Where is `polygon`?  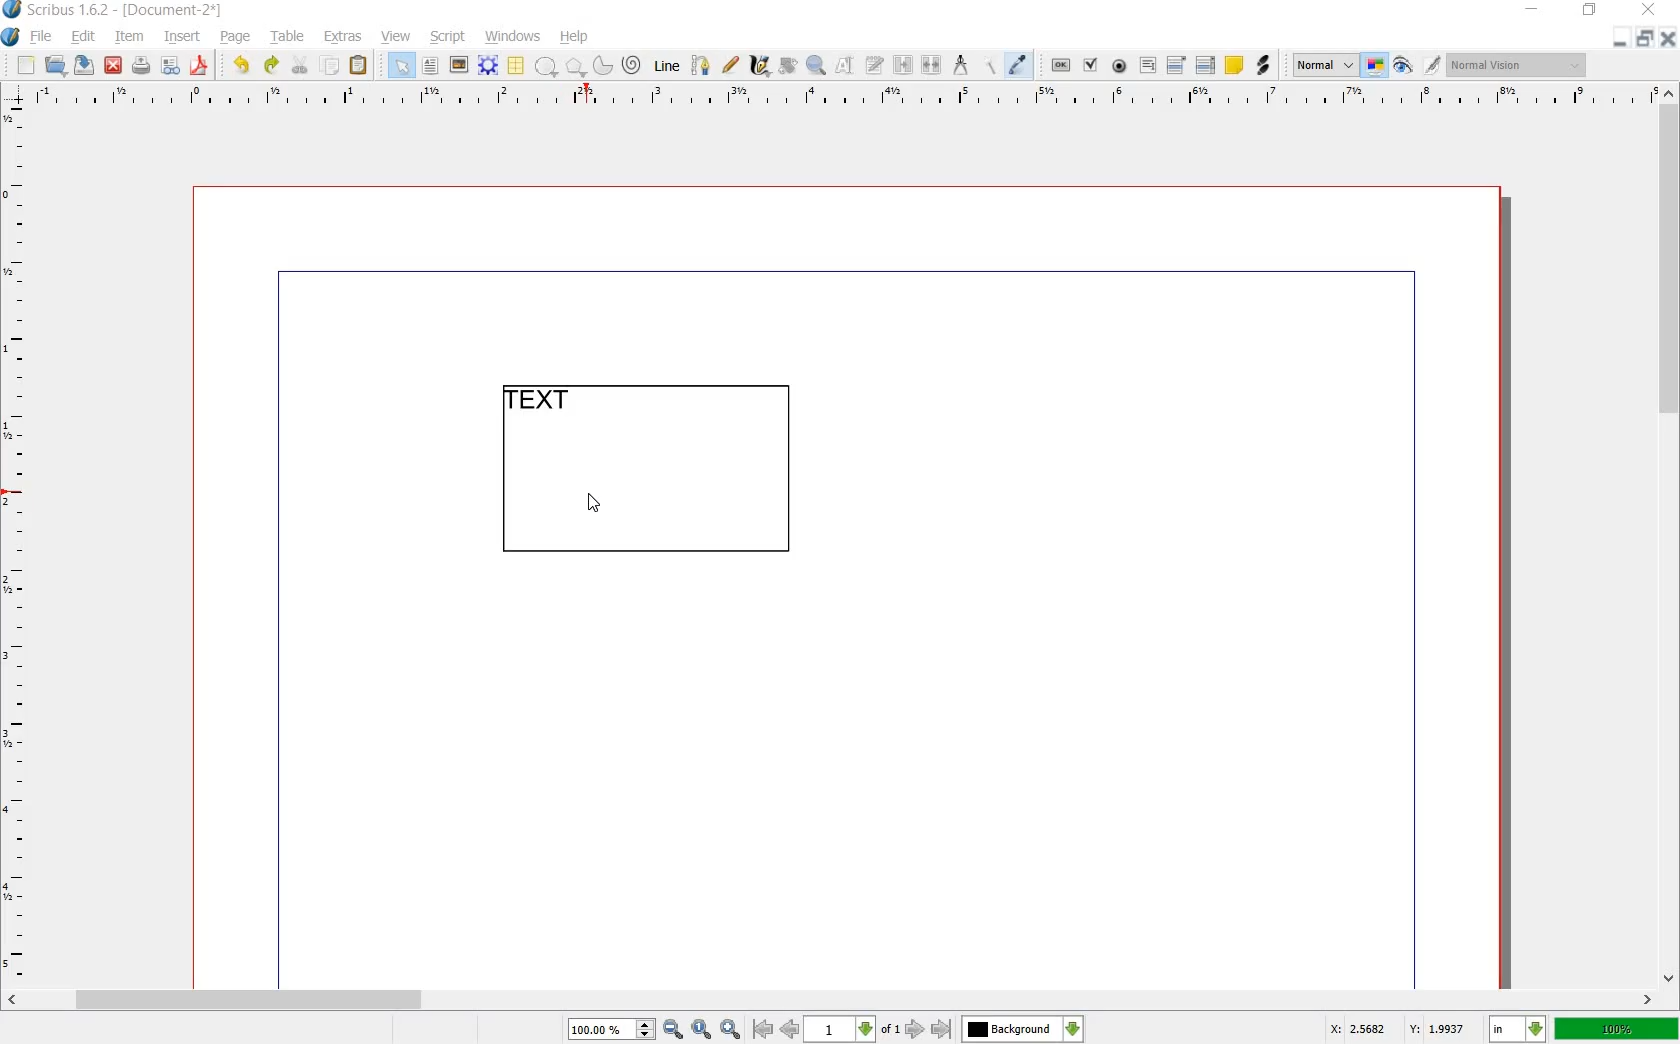 polygon is located at coordinates (572, 66).